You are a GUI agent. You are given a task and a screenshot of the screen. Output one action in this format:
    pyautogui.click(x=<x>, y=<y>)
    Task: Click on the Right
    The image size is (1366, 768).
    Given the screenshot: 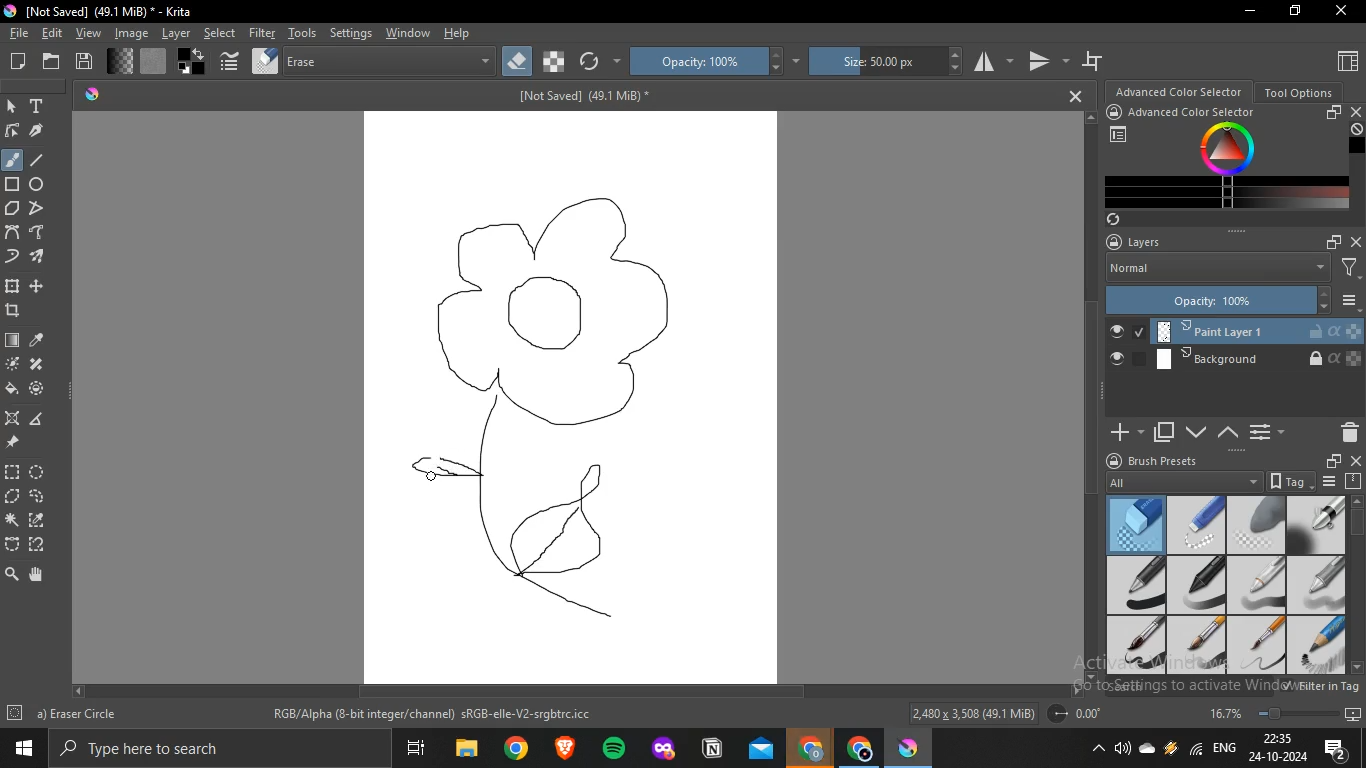 What is the action you would take?
    pyautogui.click(x=1075, y=690)
    